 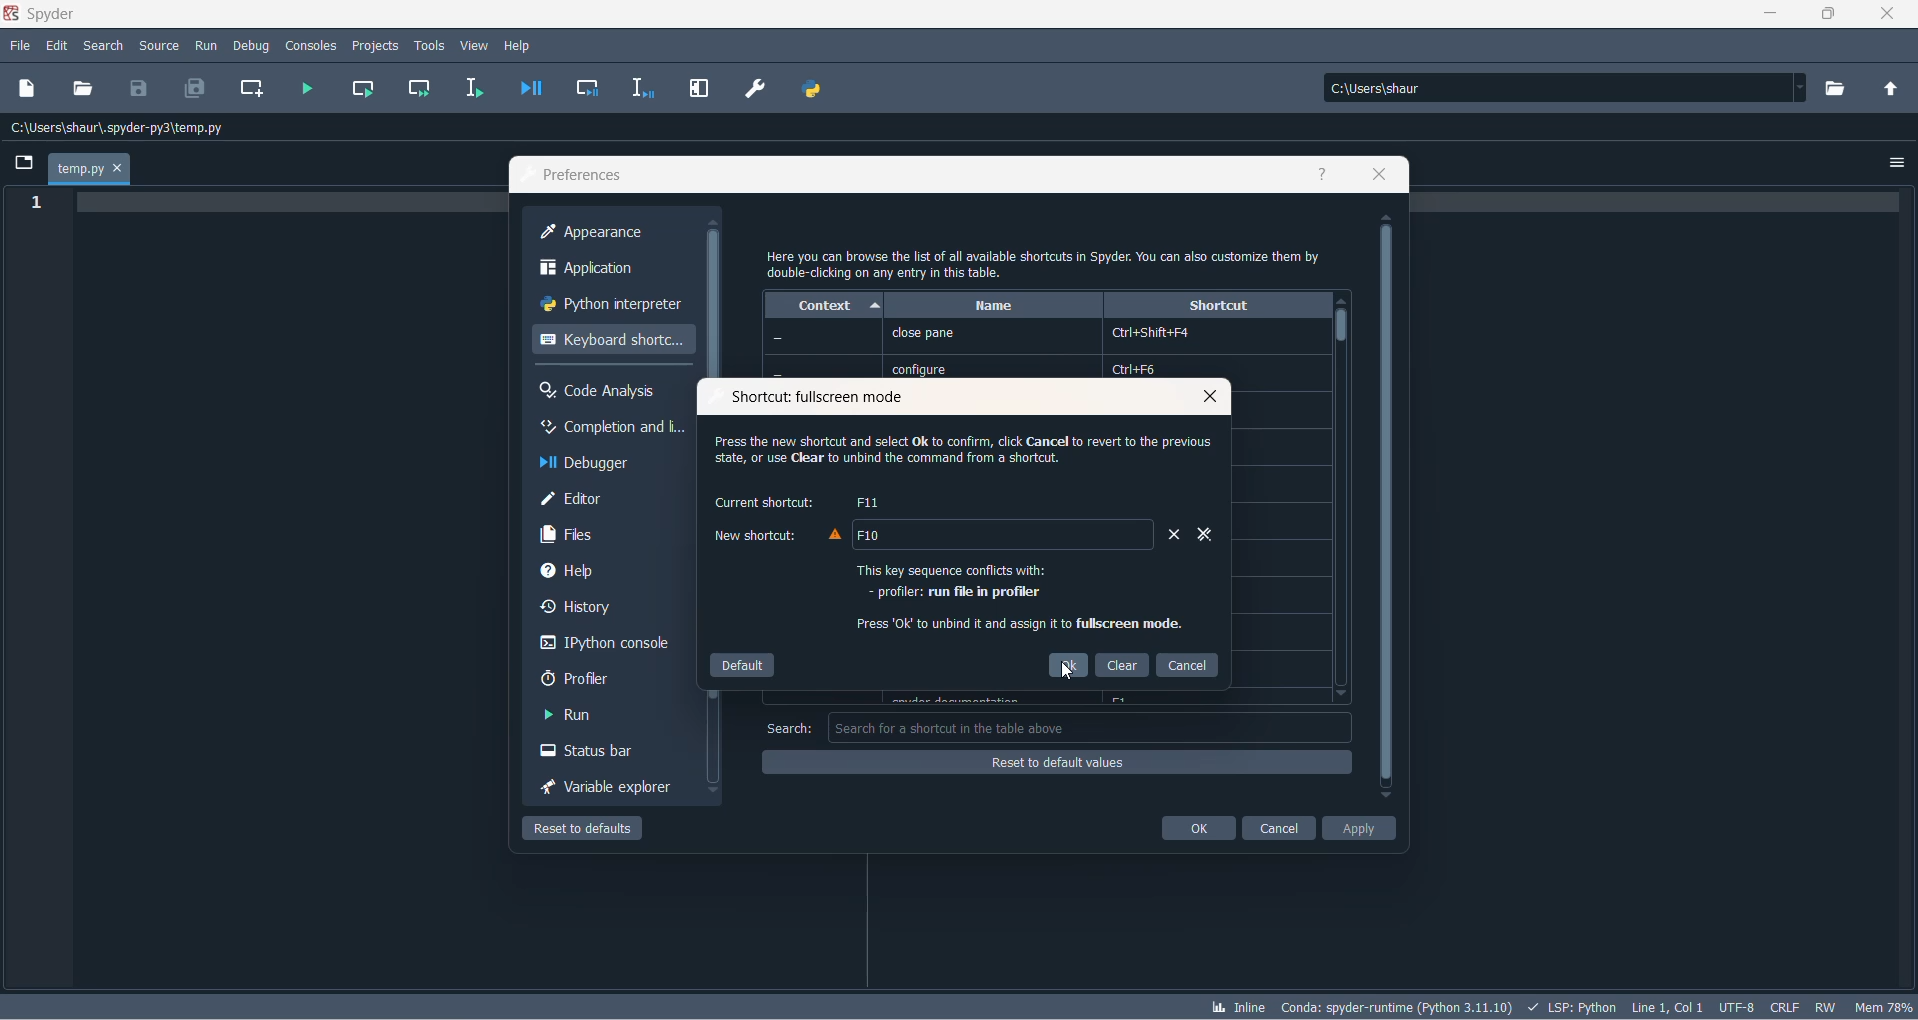 What do you see at coordinates (697, 90) in the screenshot?
I see `MAXIMIZE CURRENT PANE` at bounding box center [697, 90].